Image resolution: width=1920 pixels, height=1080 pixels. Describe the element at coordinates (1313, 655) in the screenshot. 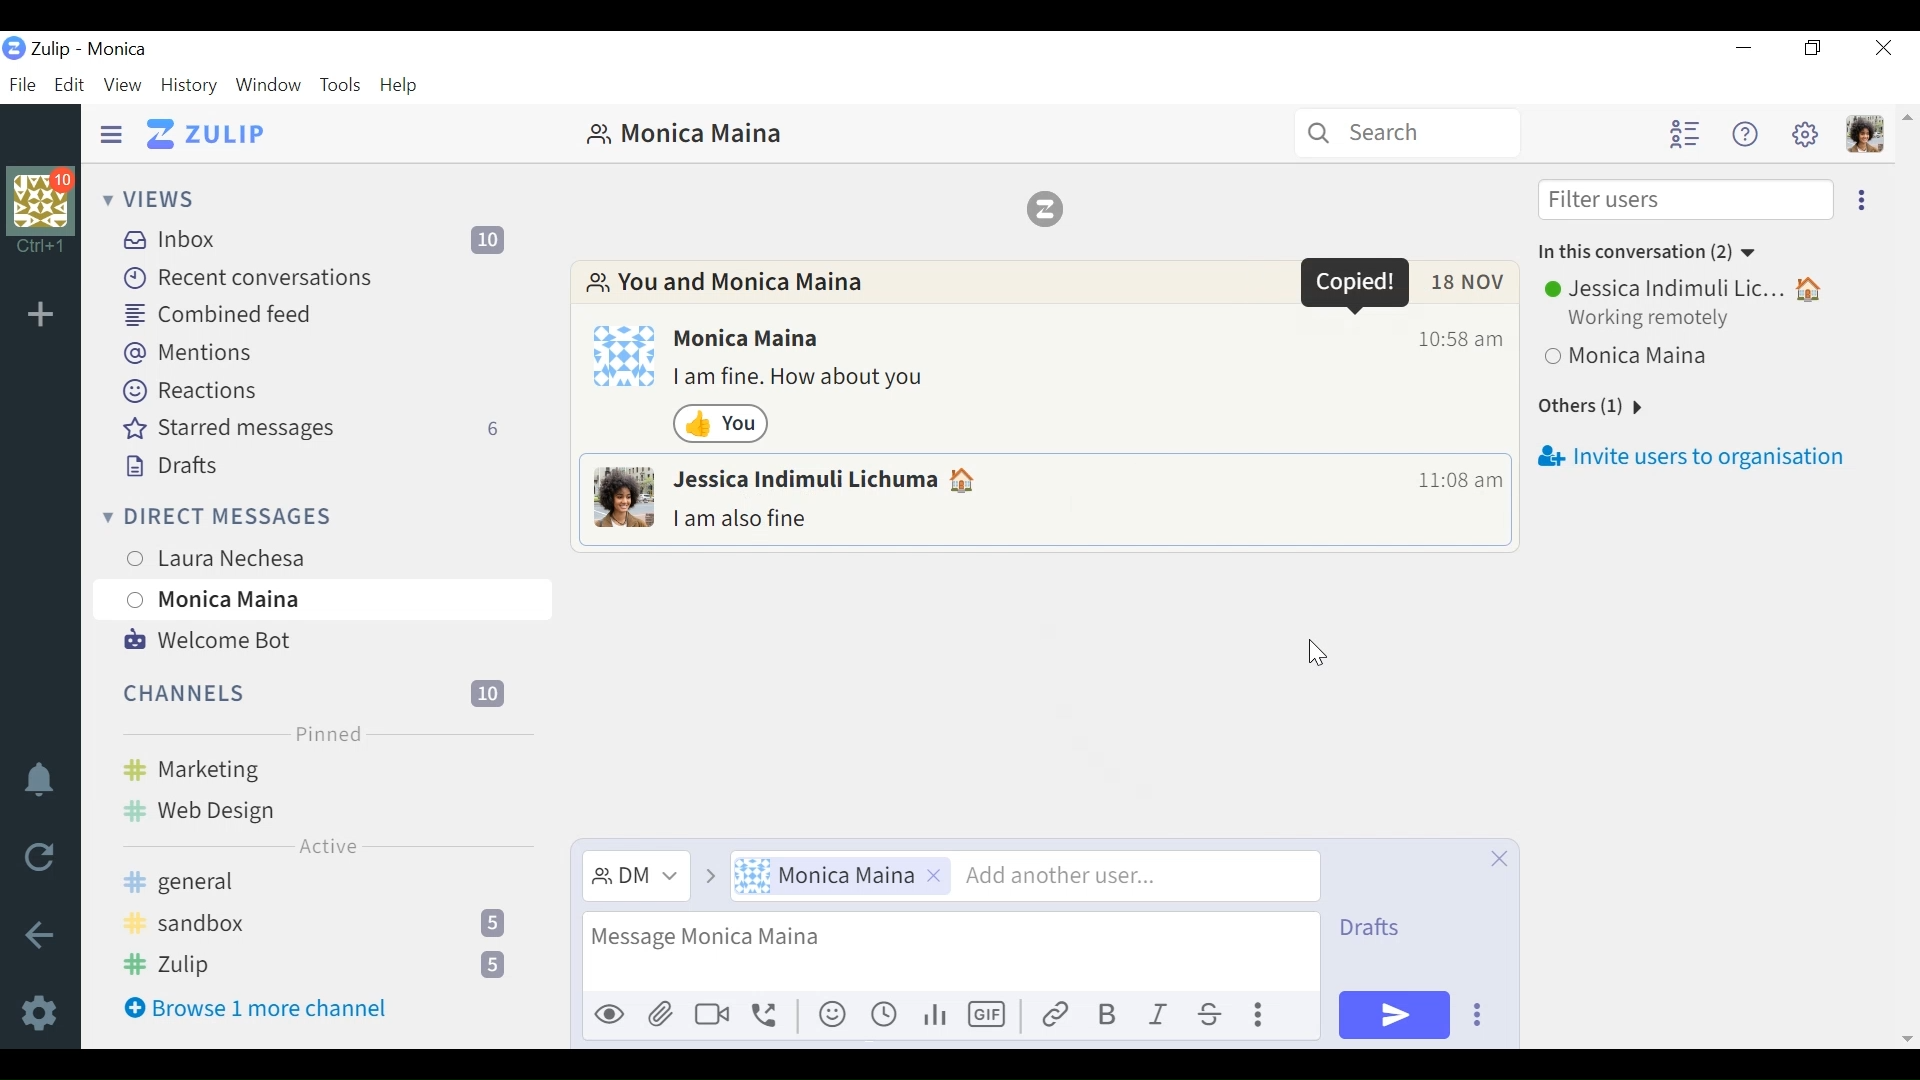

I see `Cursor` at that location.